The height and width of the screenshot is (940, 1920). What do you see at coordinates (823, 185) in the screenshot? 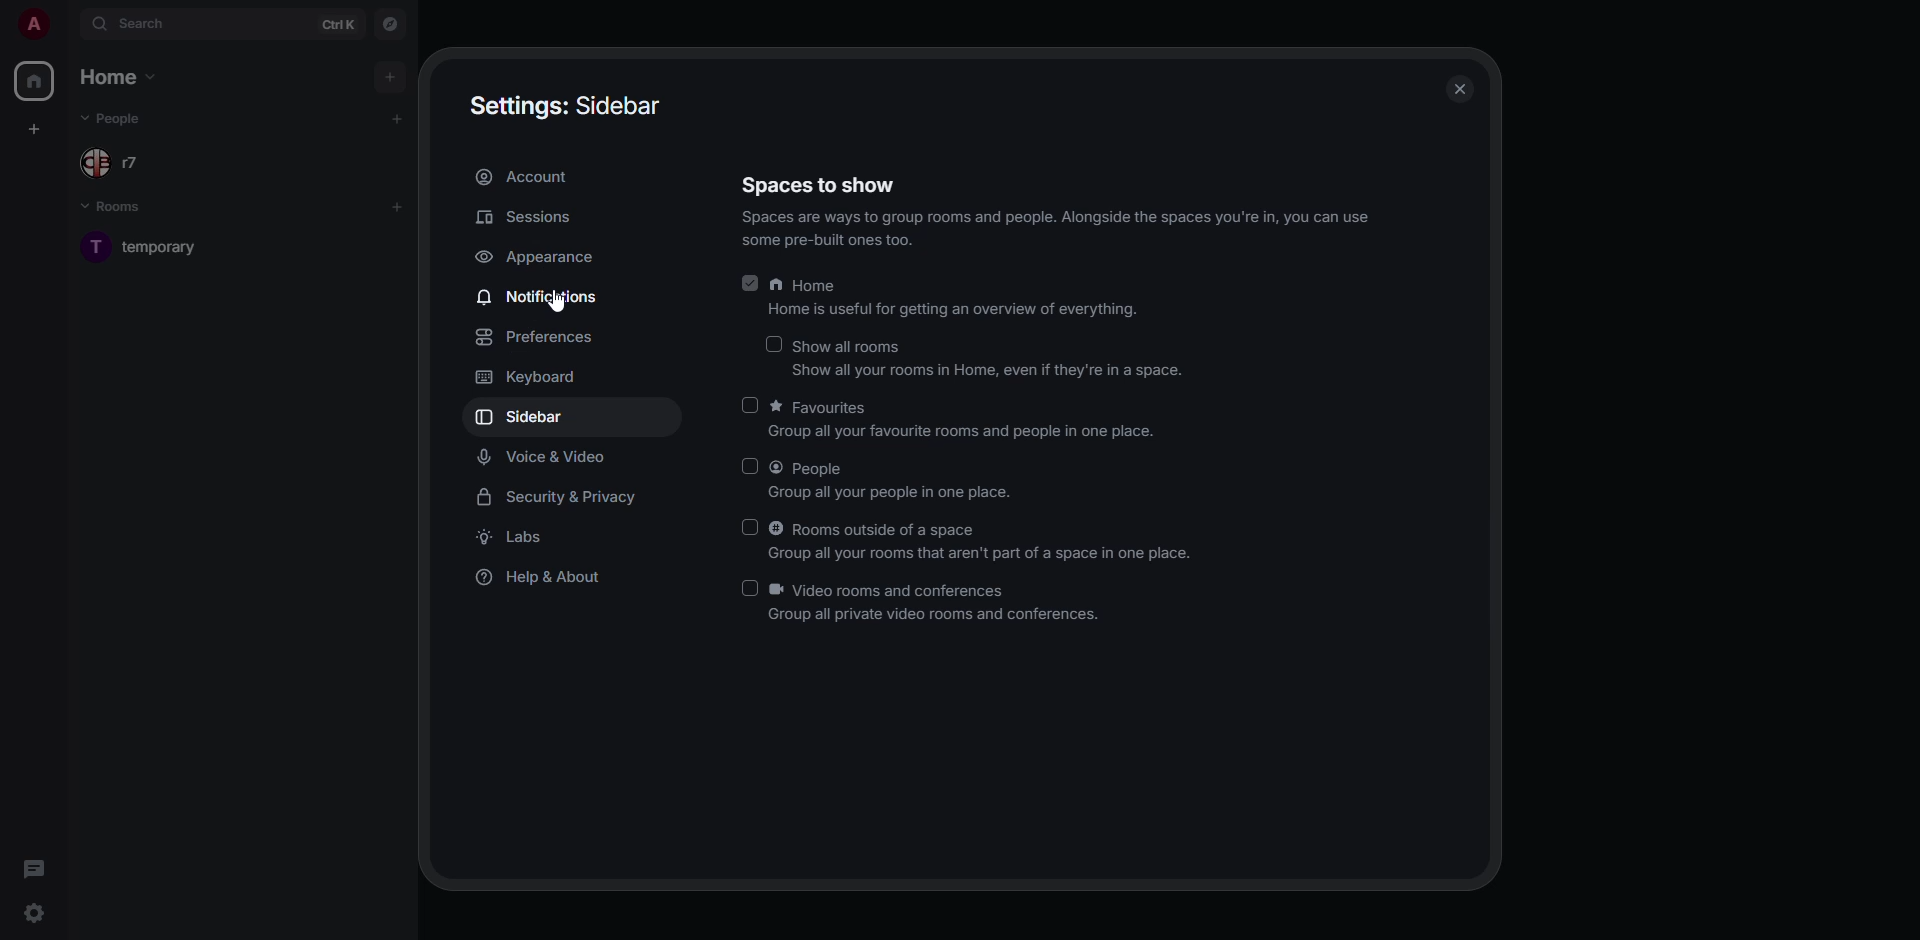
I see `spaces to show` at bounding box center [823, 185].